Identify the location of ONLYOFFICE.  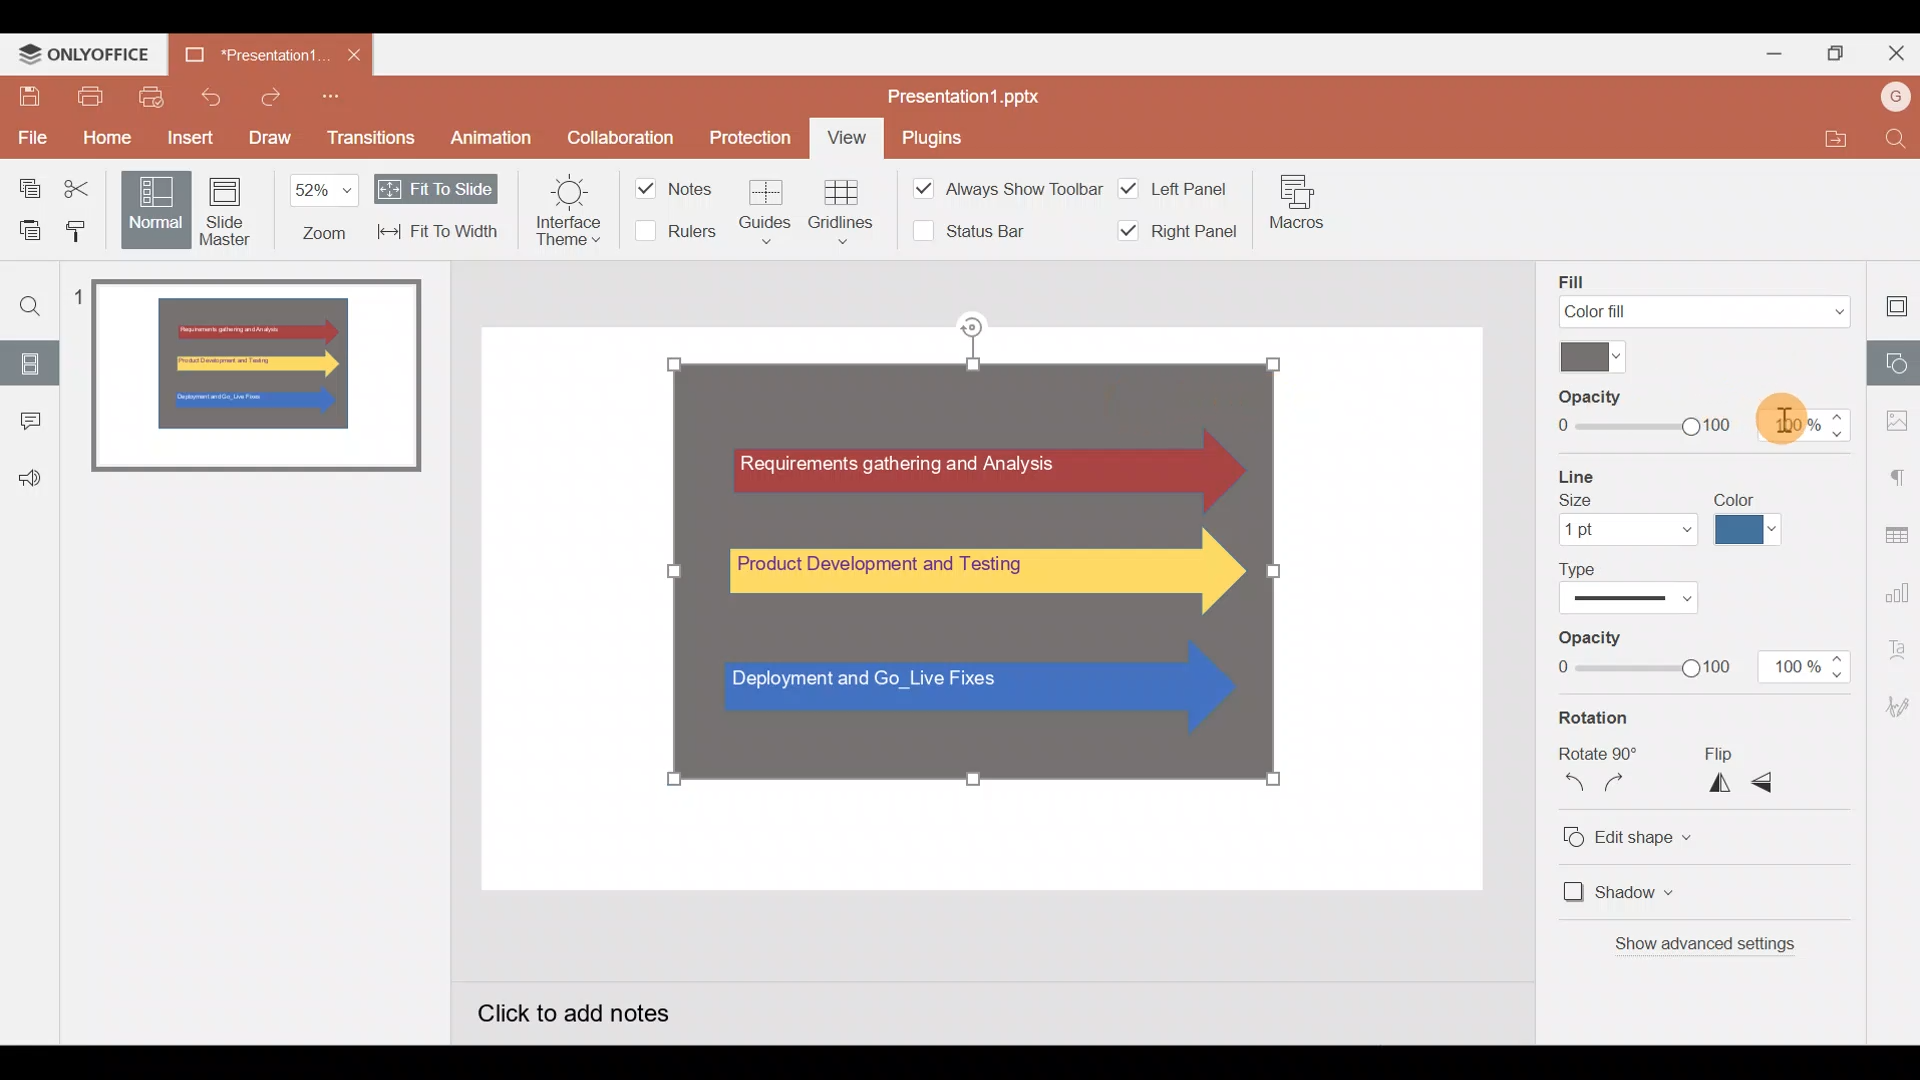
(85, 55).